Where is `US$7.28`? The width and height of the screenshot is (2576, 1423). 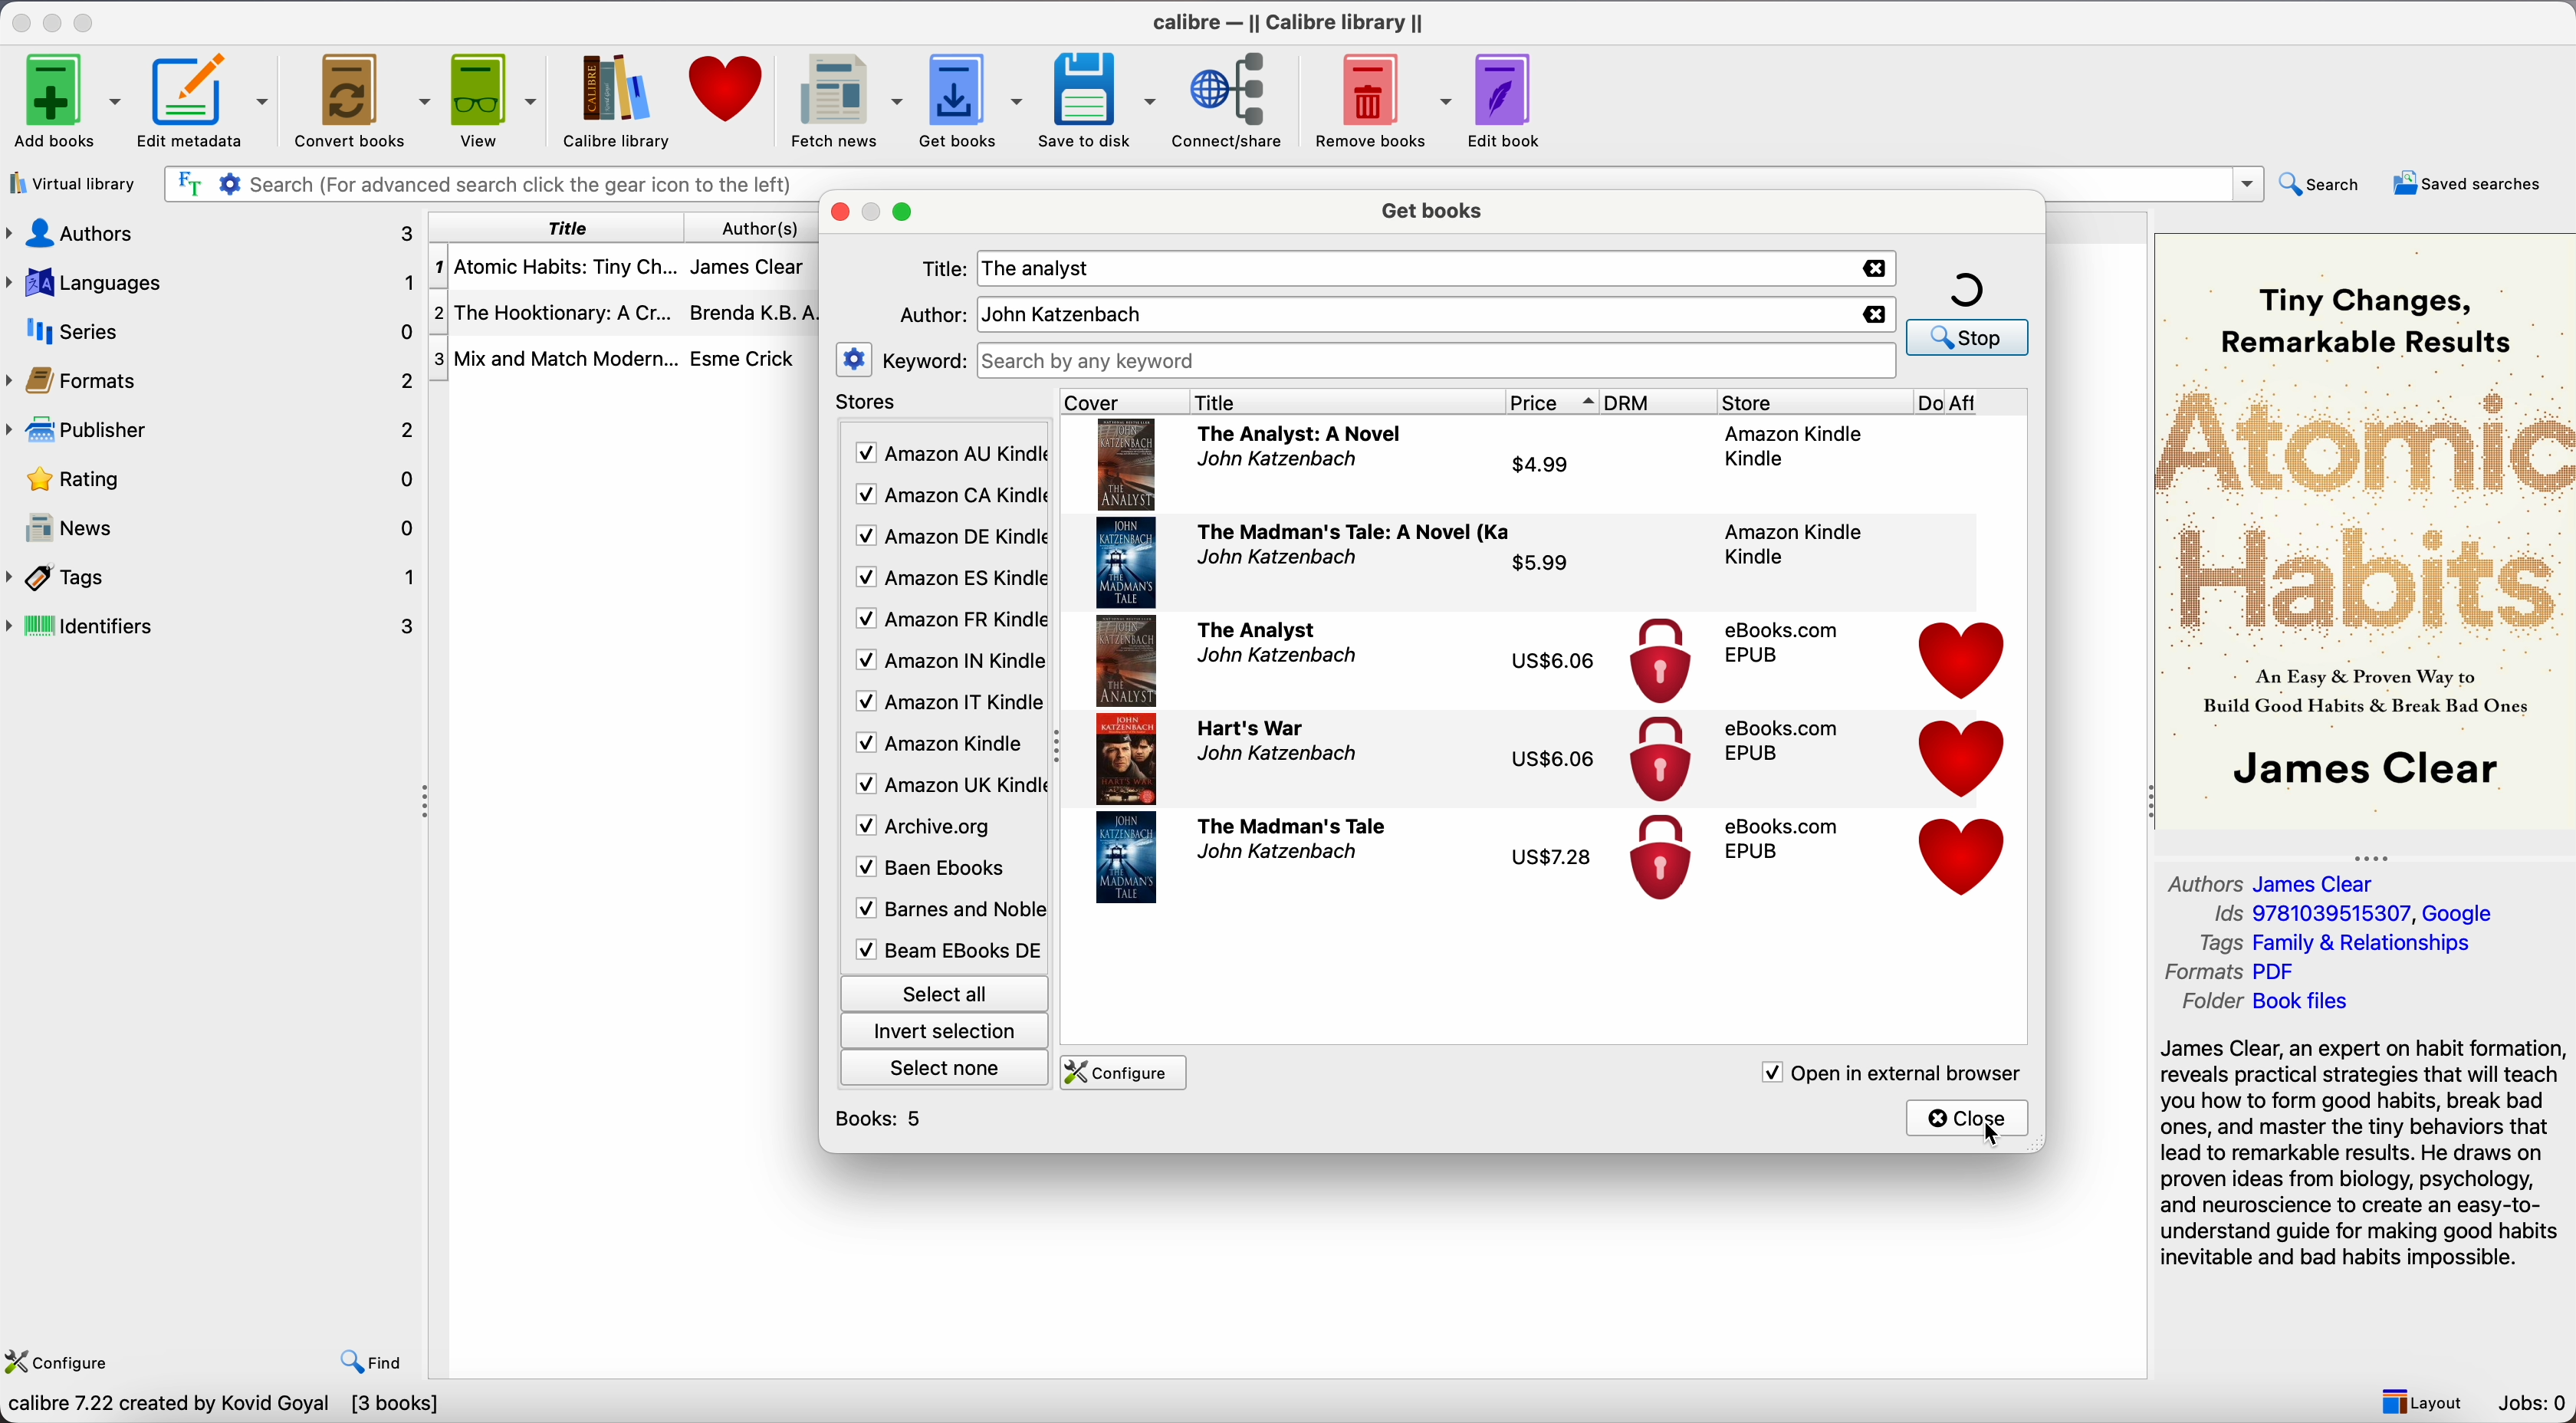 US$7.28 is located at coordinates (1561, 861).